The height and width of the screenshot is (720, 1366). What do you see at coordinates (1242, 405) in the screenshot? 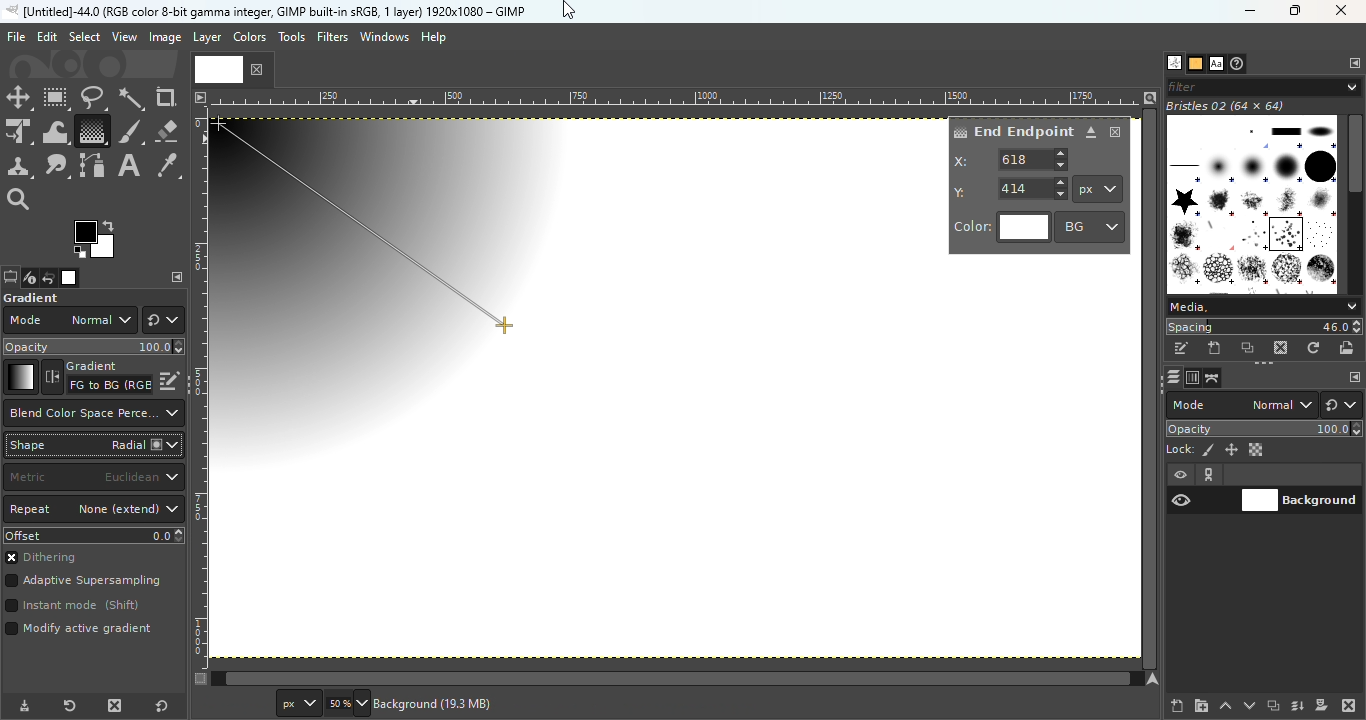
I see `Mode` at bounding box center [1242, 405].